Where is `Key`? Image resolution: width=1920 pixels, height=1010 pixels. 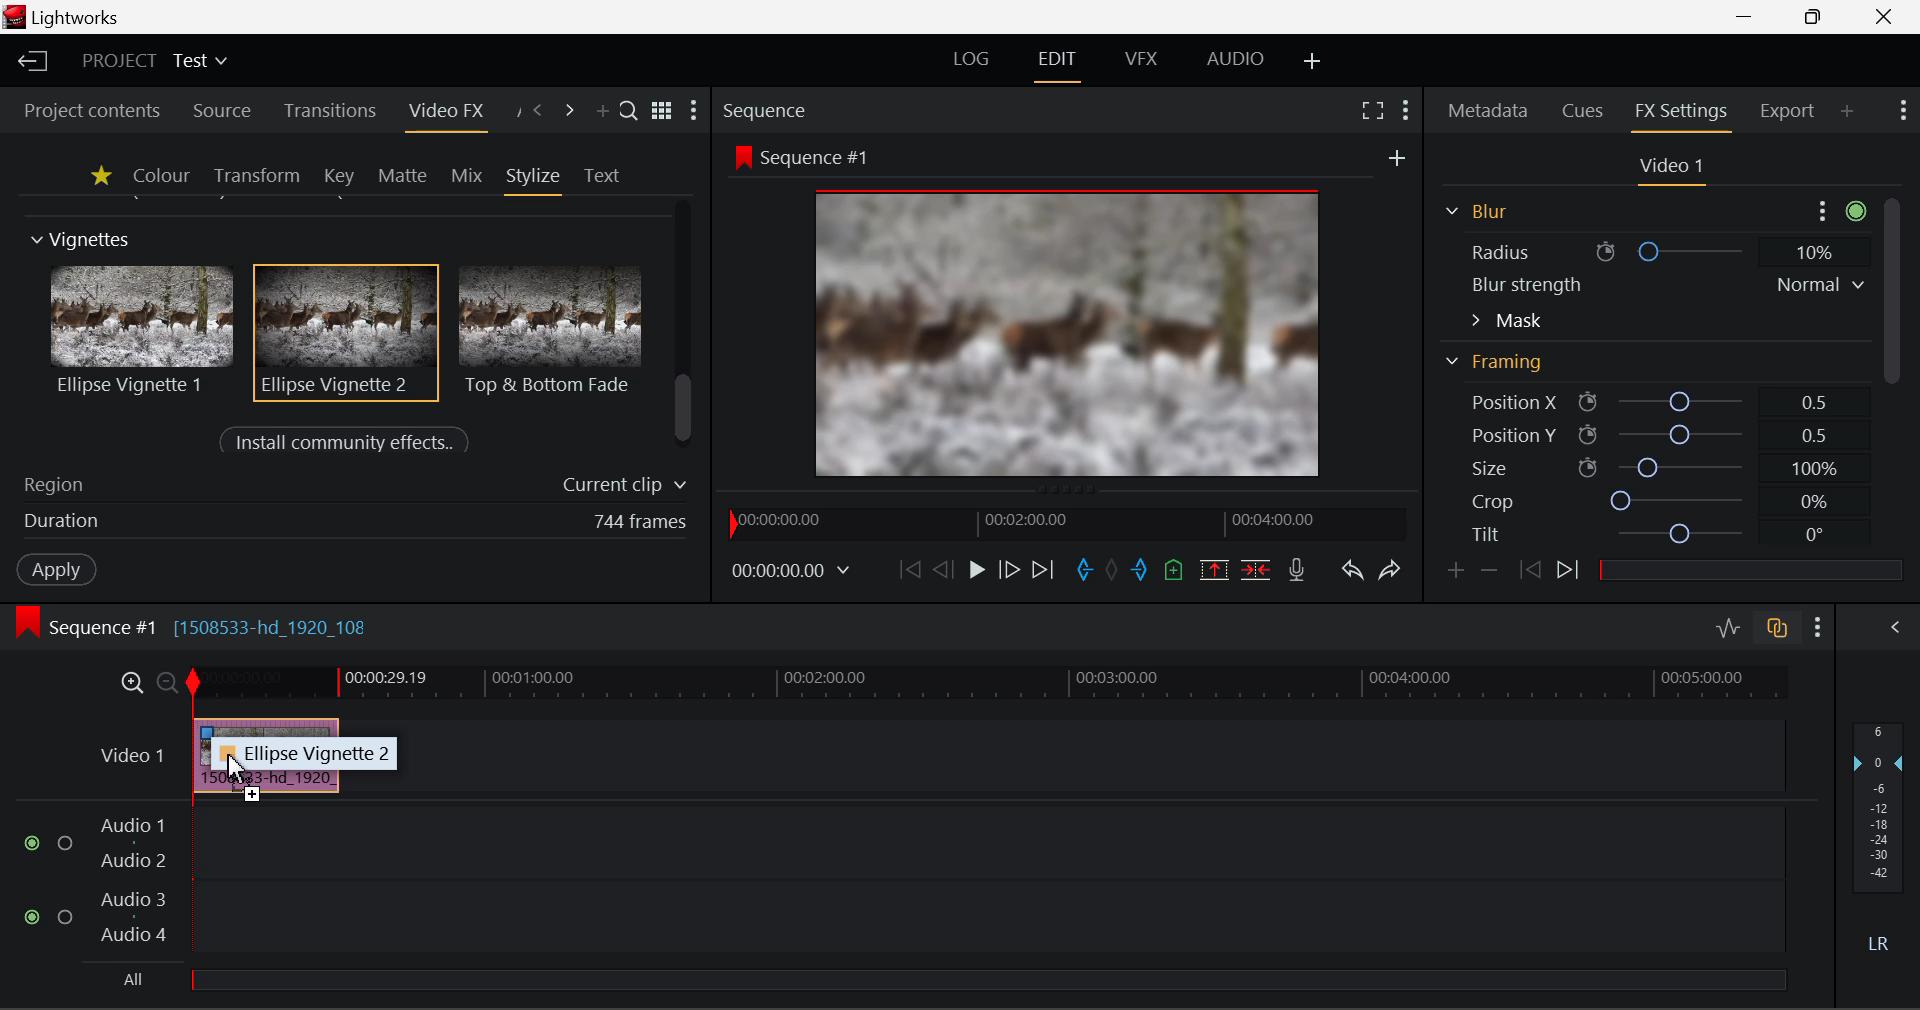
Key is located at coordinates (338, 176).